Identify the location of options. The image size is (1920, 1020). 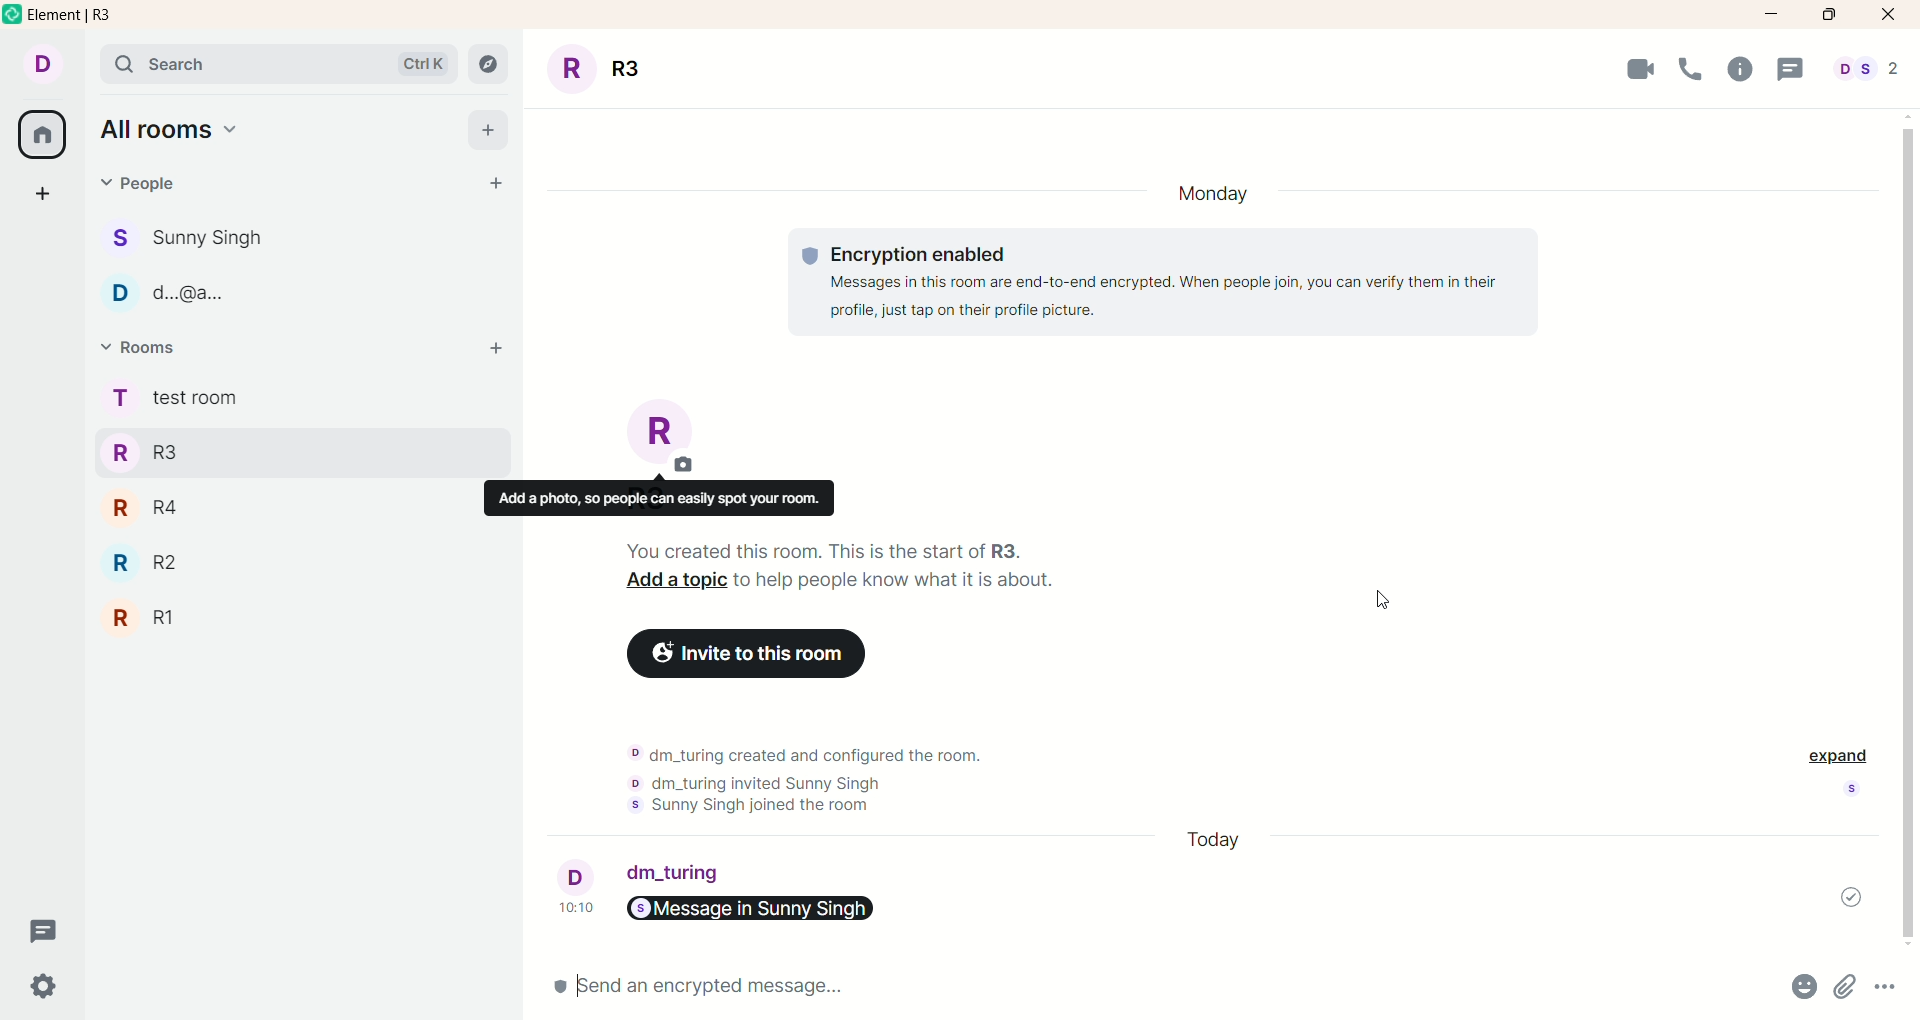
(1888, 987).